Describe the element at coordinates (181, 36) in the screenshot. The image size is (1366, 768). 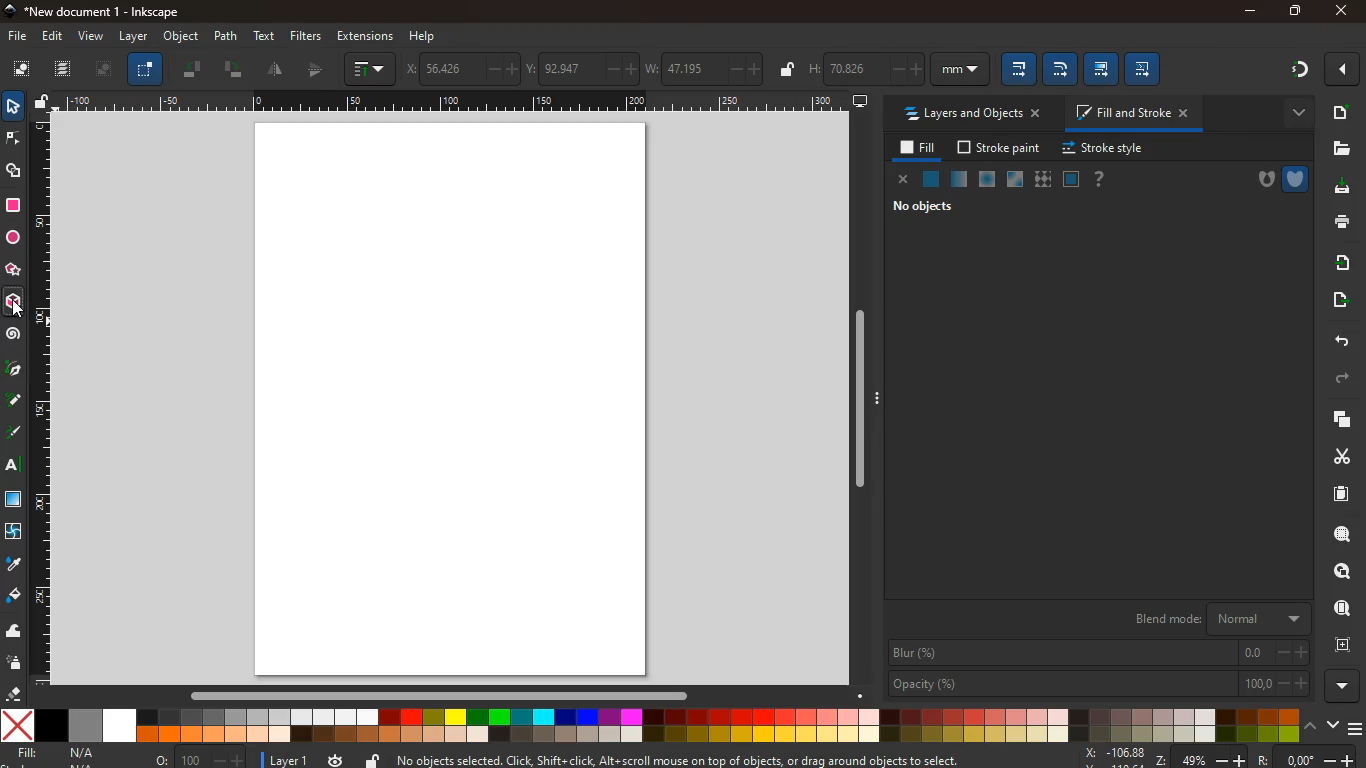
I see `object` at that location.